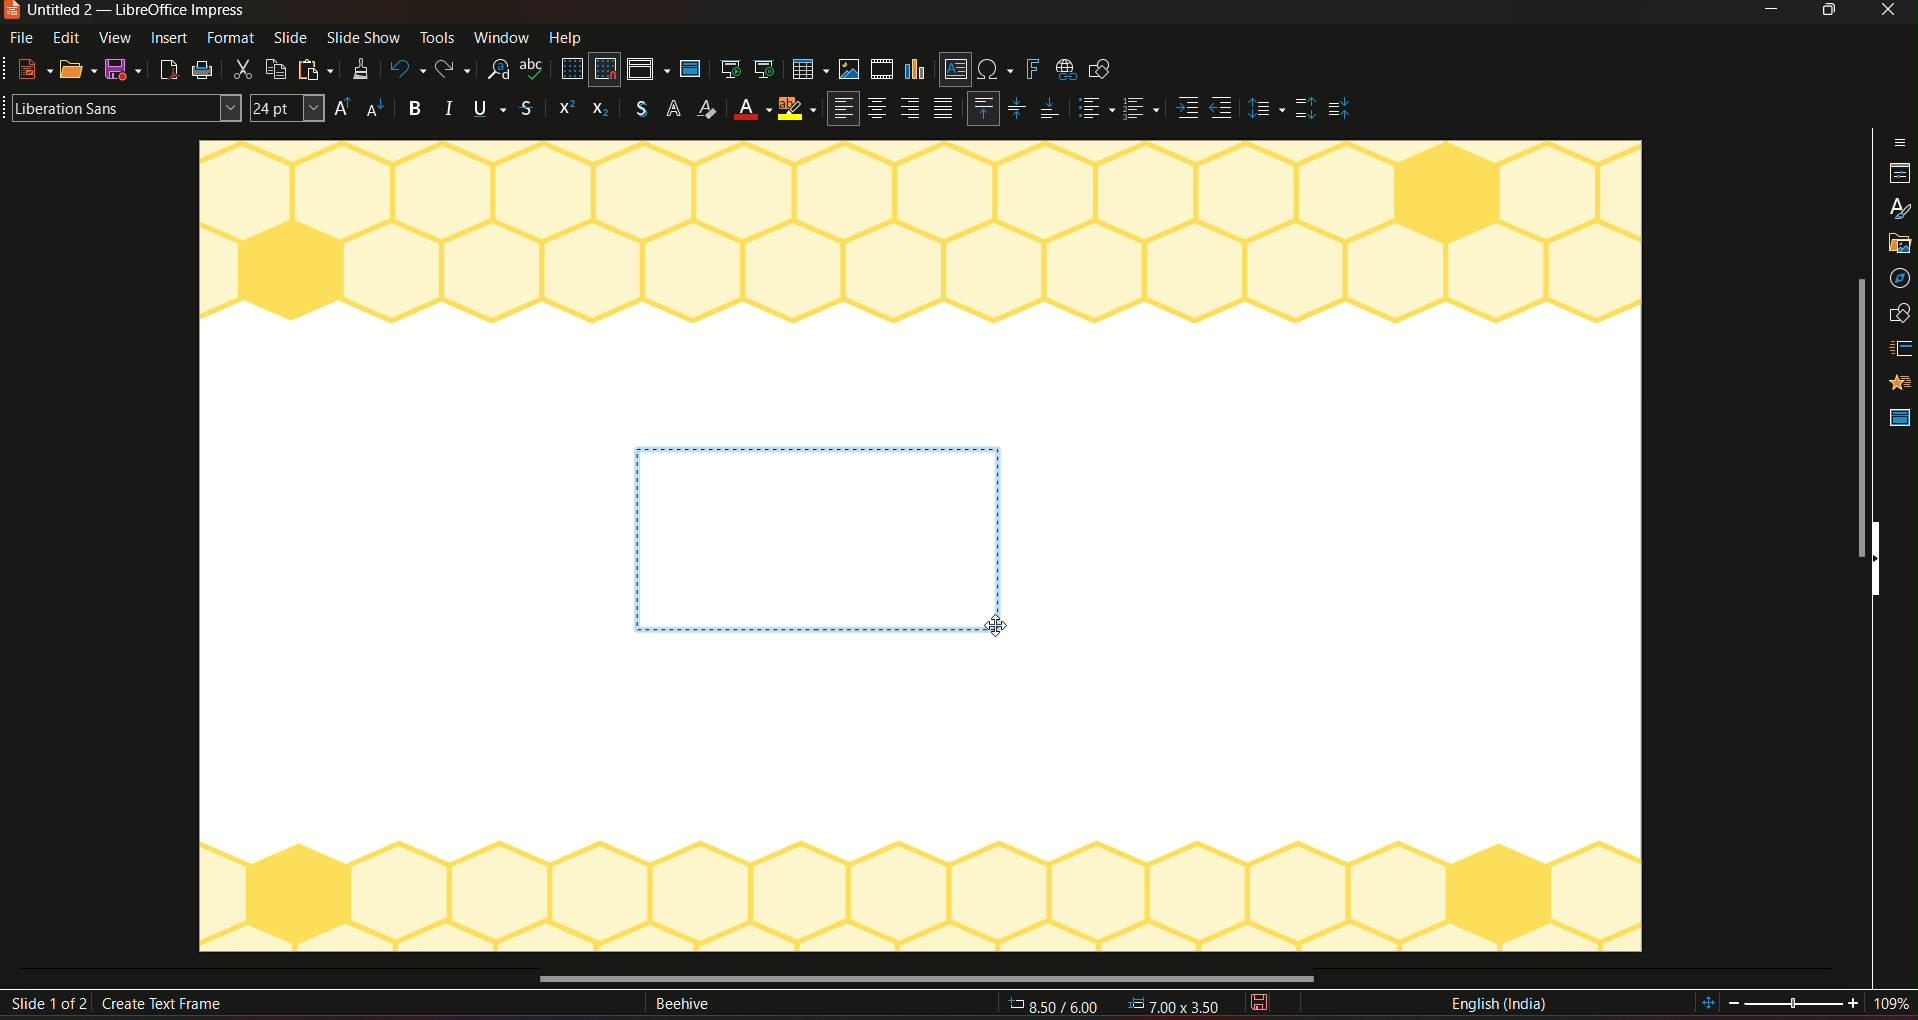  I want to click on insert audio/video, so click(881, 70).